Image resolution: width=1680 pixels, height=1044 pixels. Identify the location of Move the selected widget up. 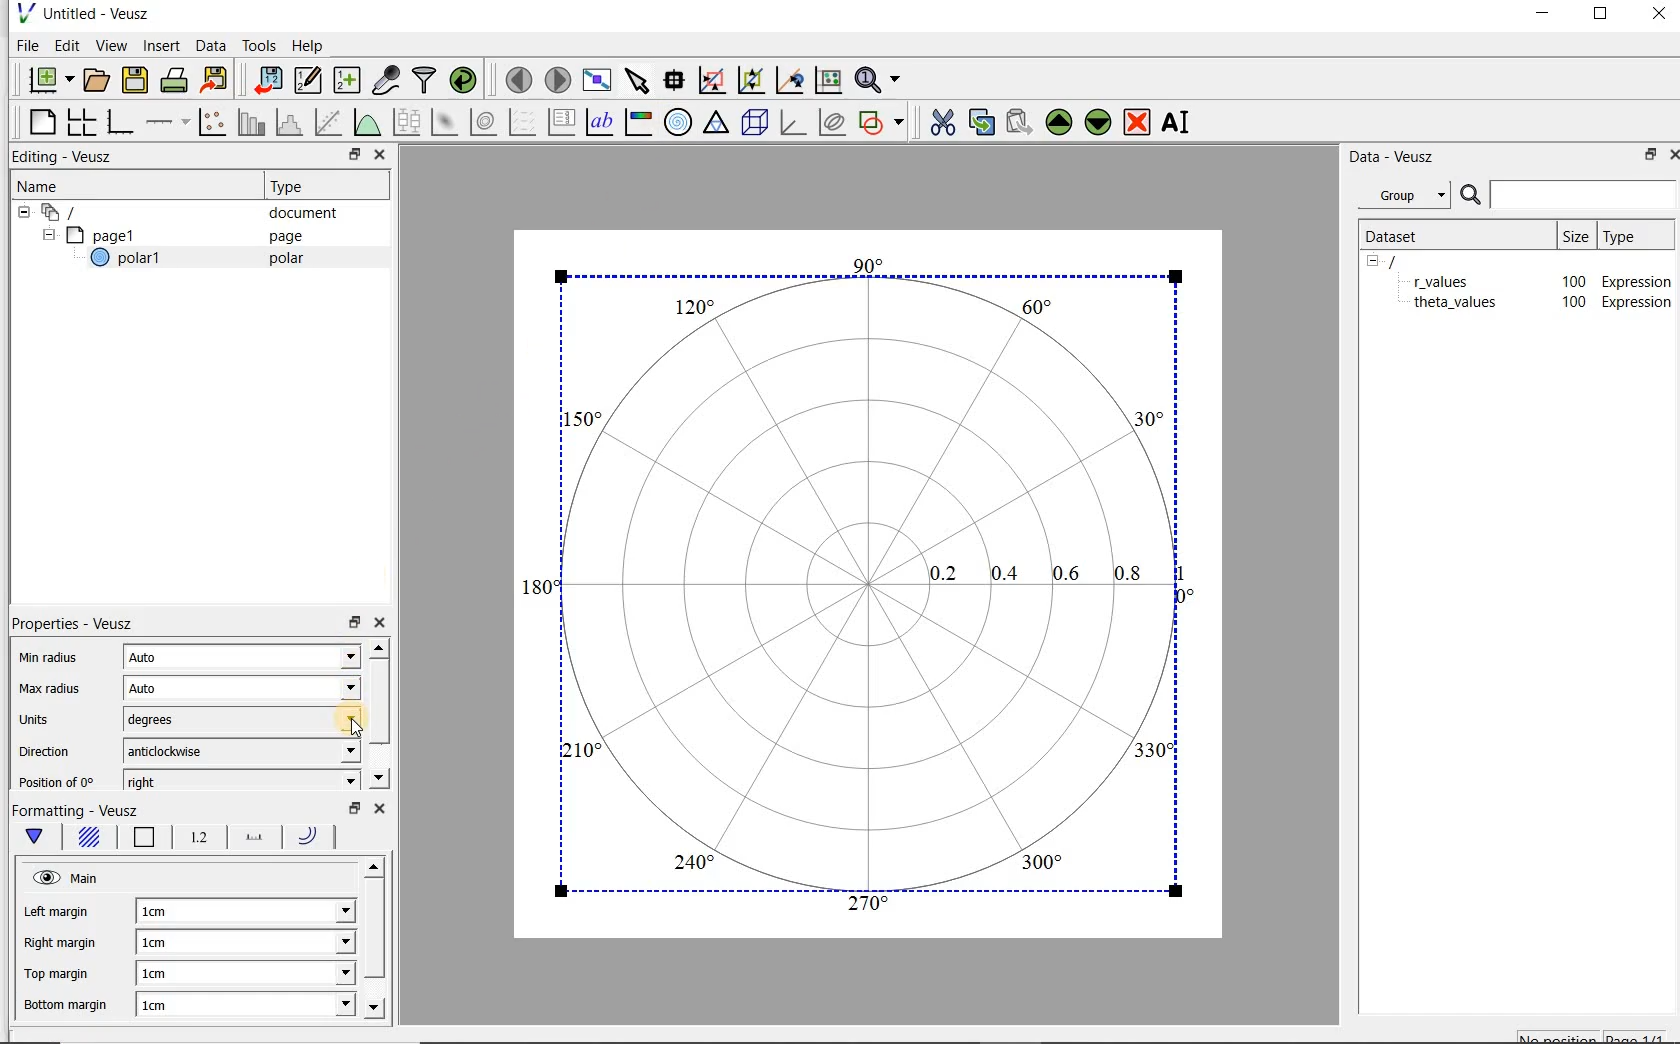
(1059, 122).